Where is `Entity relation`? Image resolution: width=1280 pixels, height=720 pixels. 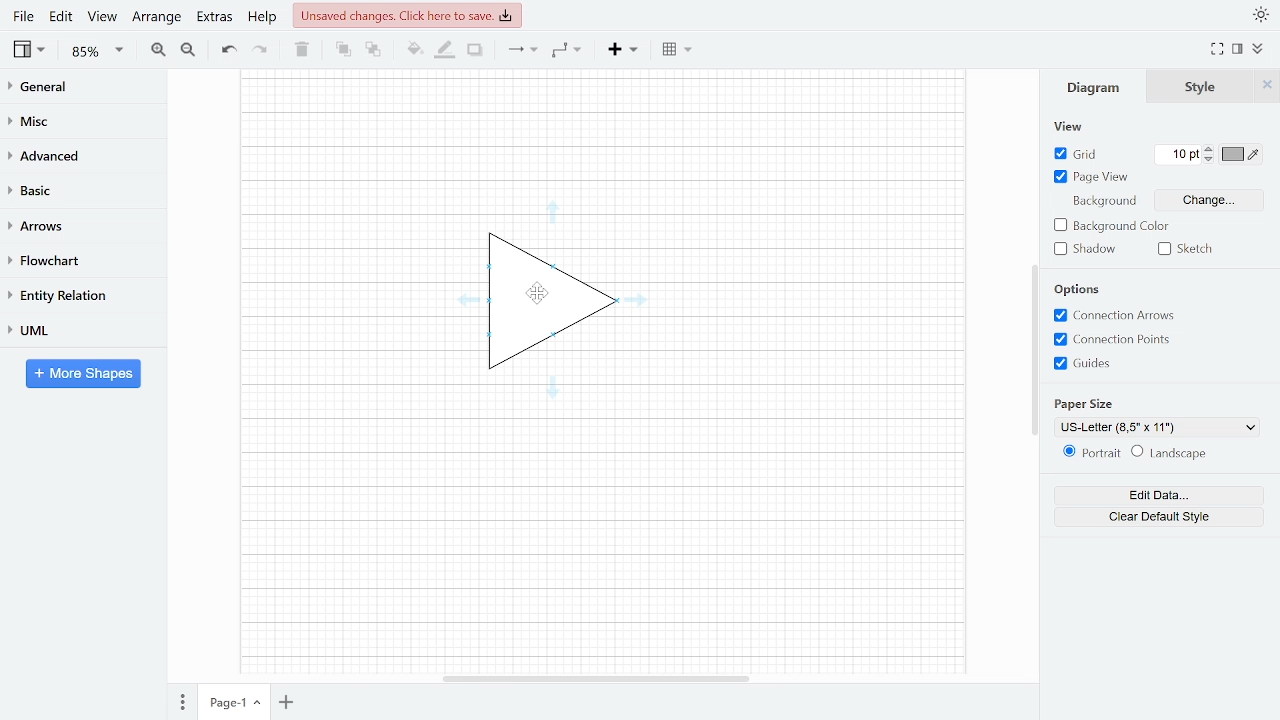
Entity relation is located at coordinates (75, 295).